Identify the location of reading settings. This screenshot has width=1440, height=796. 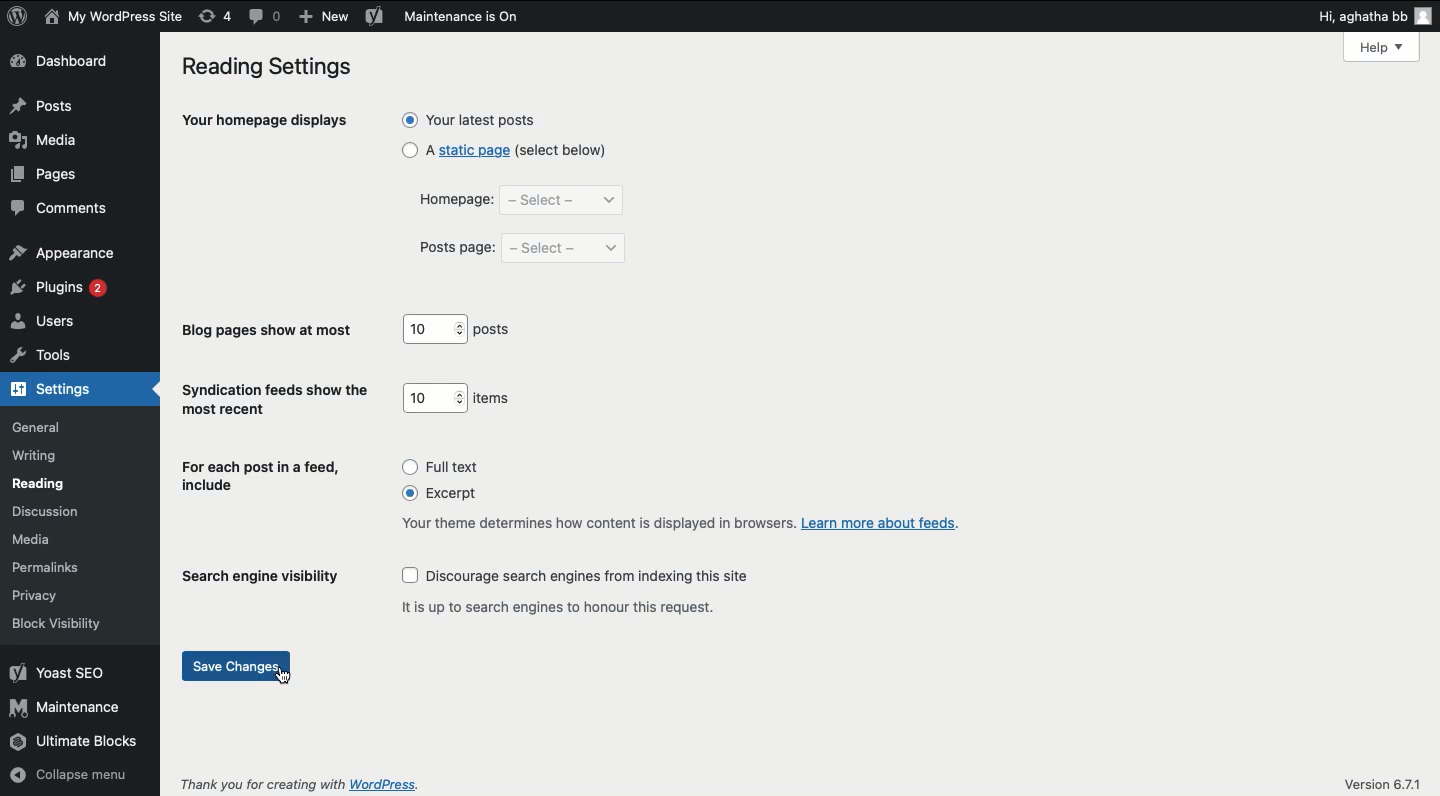
(273, 68).